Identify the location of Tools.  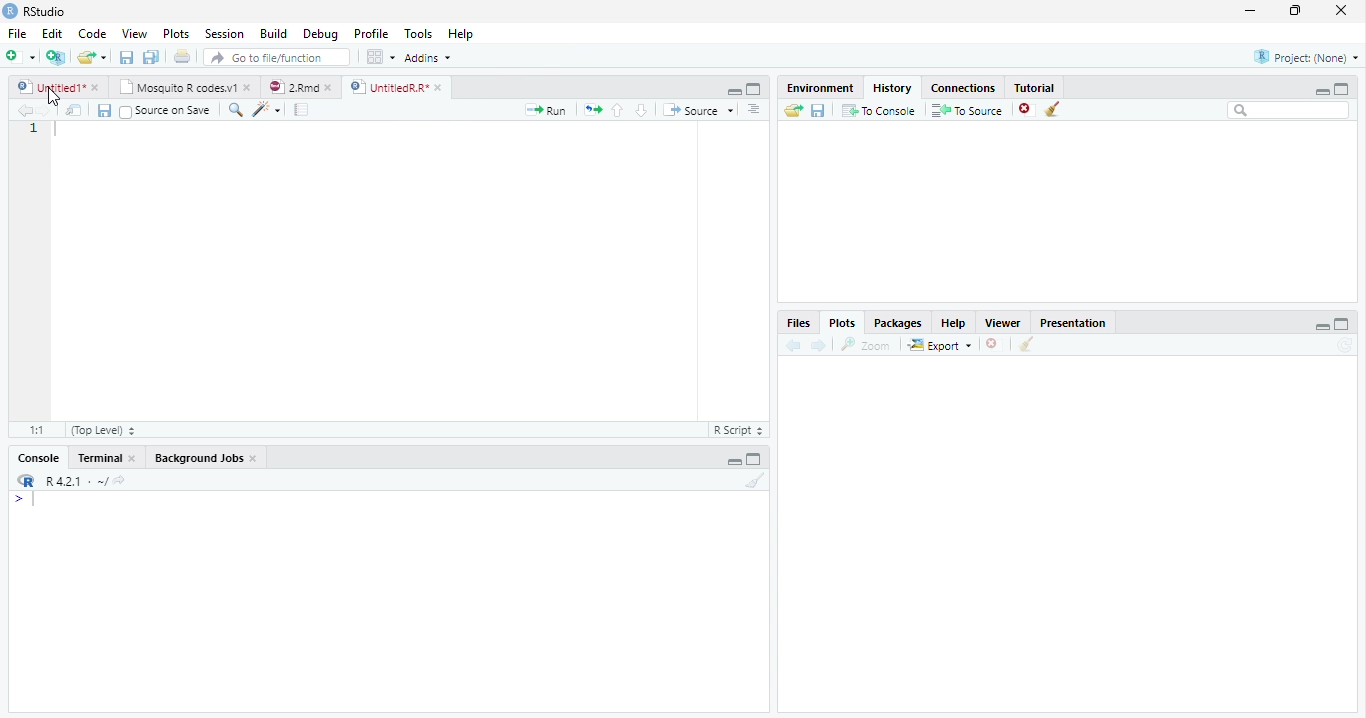
(417, 33).